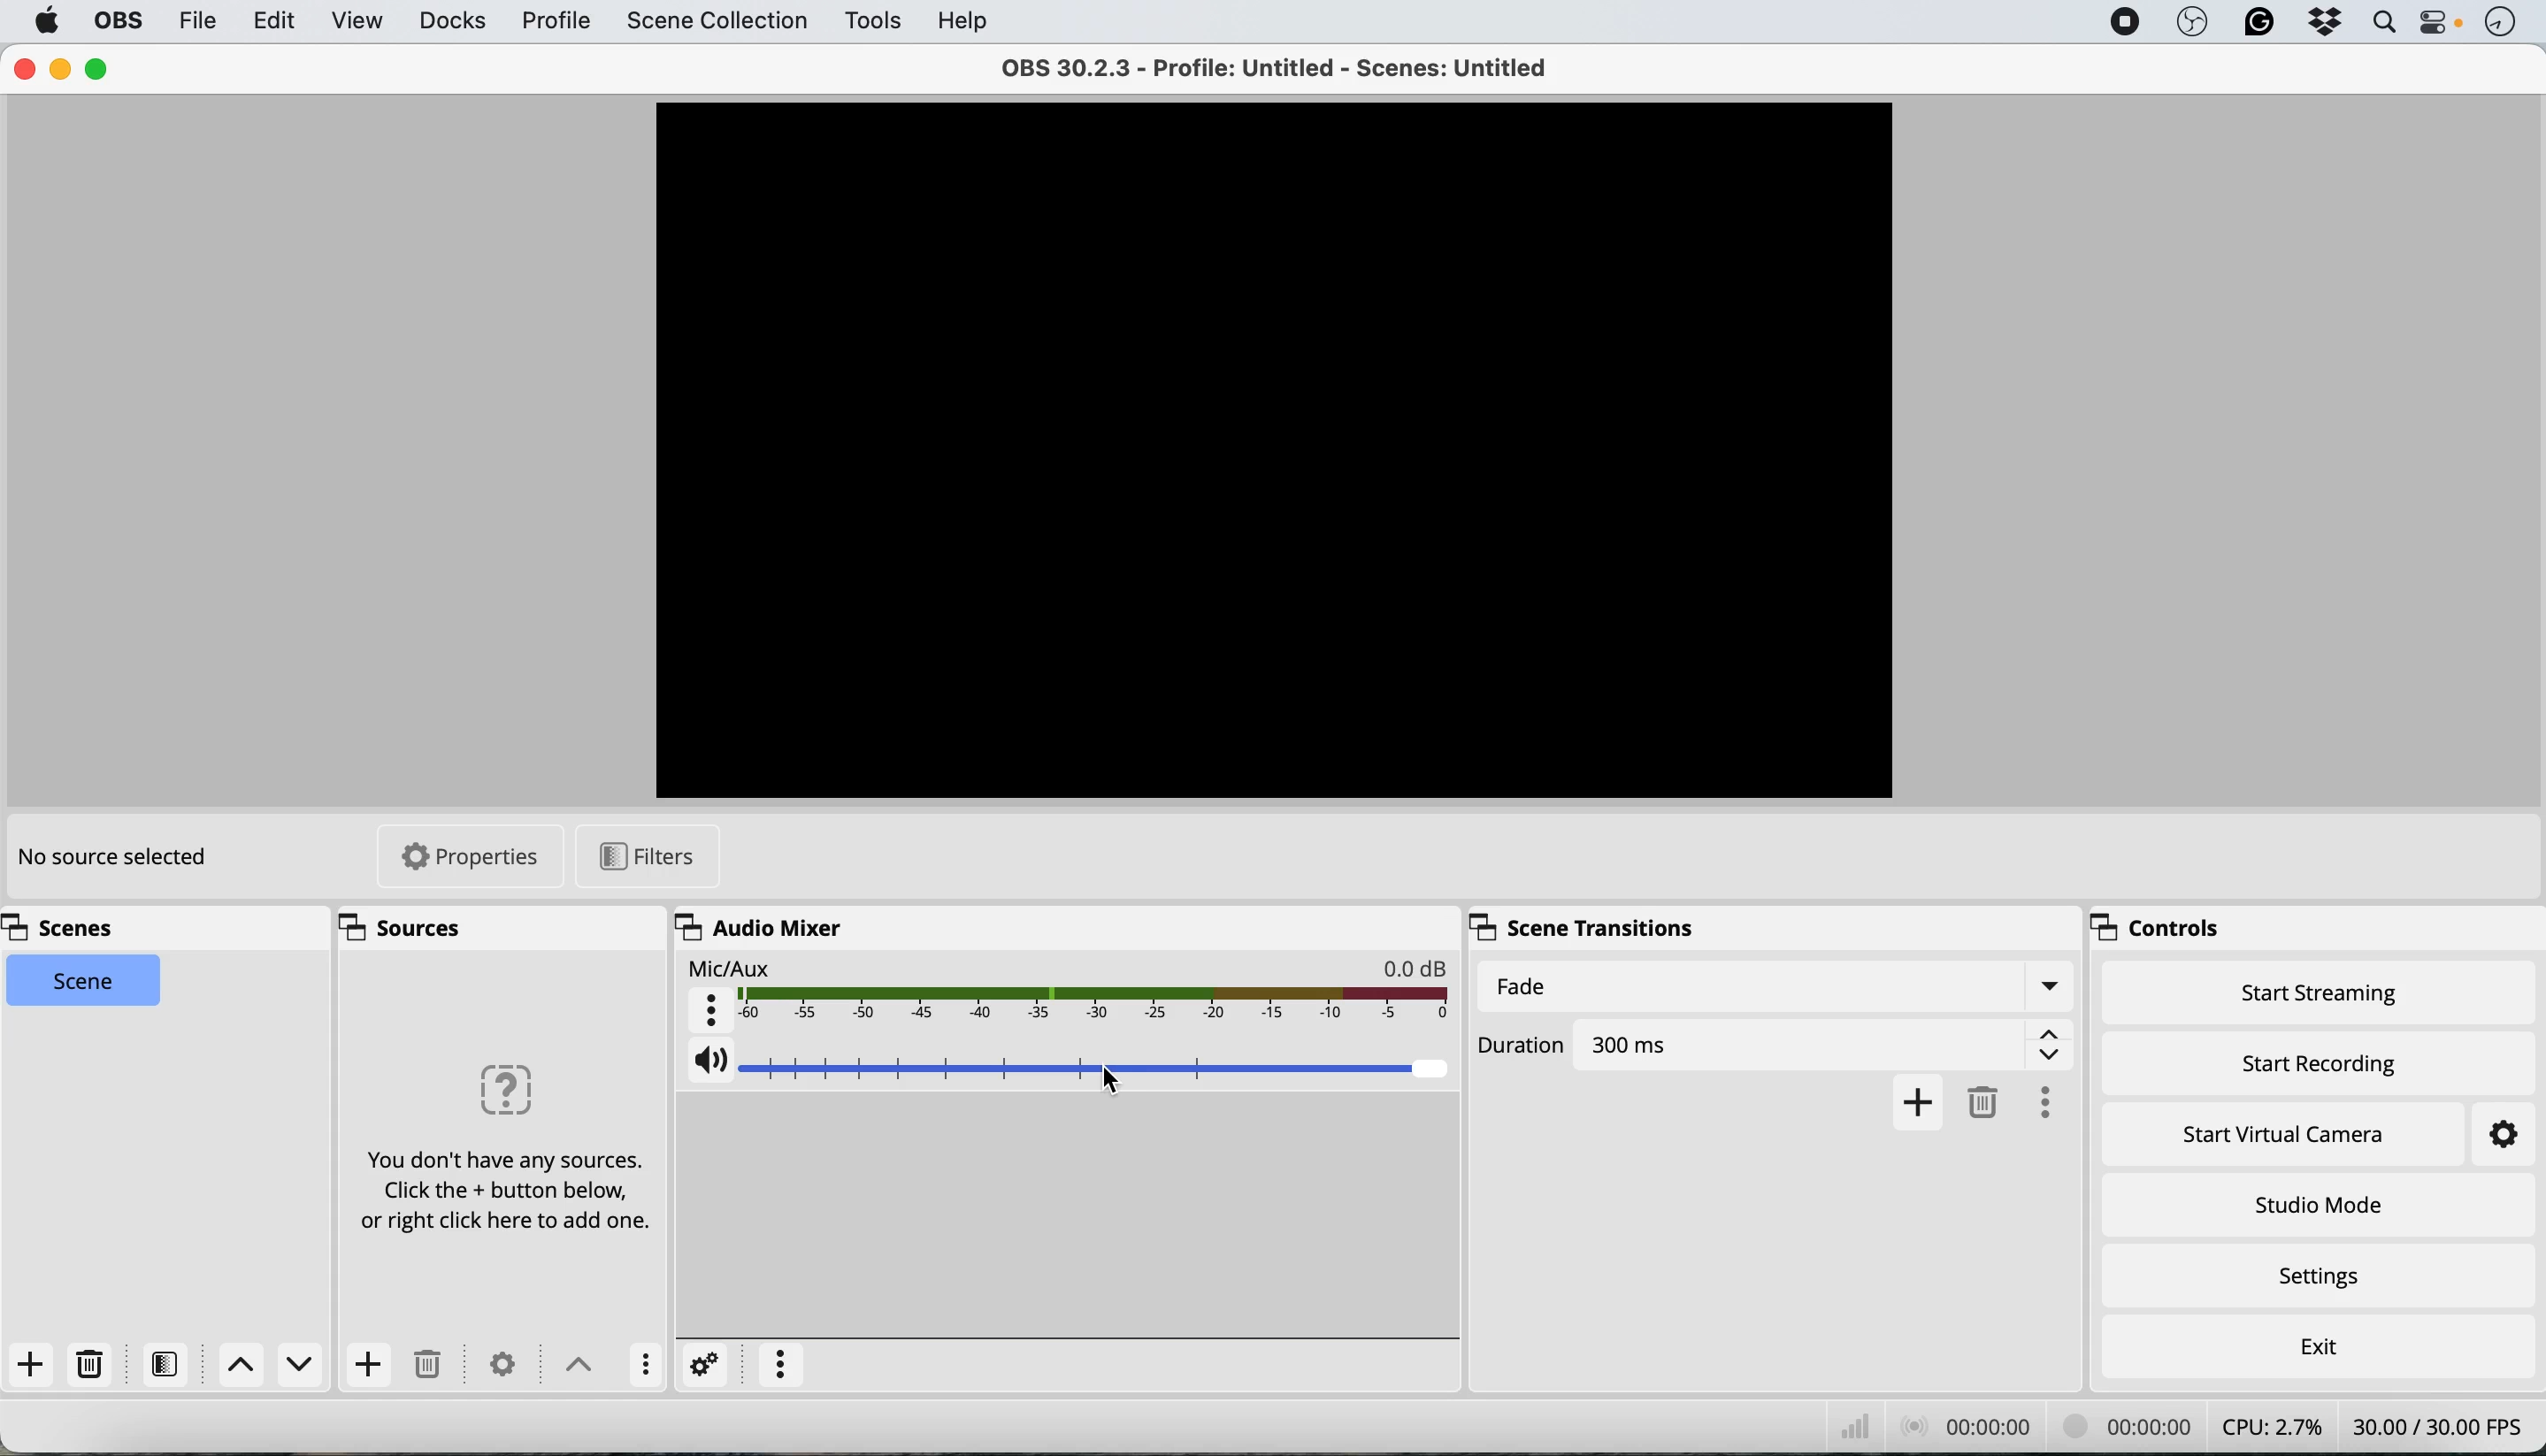 The width and height of the screenshot is (2546, 1456). What do you see at coordinates (1105, 1076) in the screenshot?
I see `cursor` at bounding box center [1105, 1076].